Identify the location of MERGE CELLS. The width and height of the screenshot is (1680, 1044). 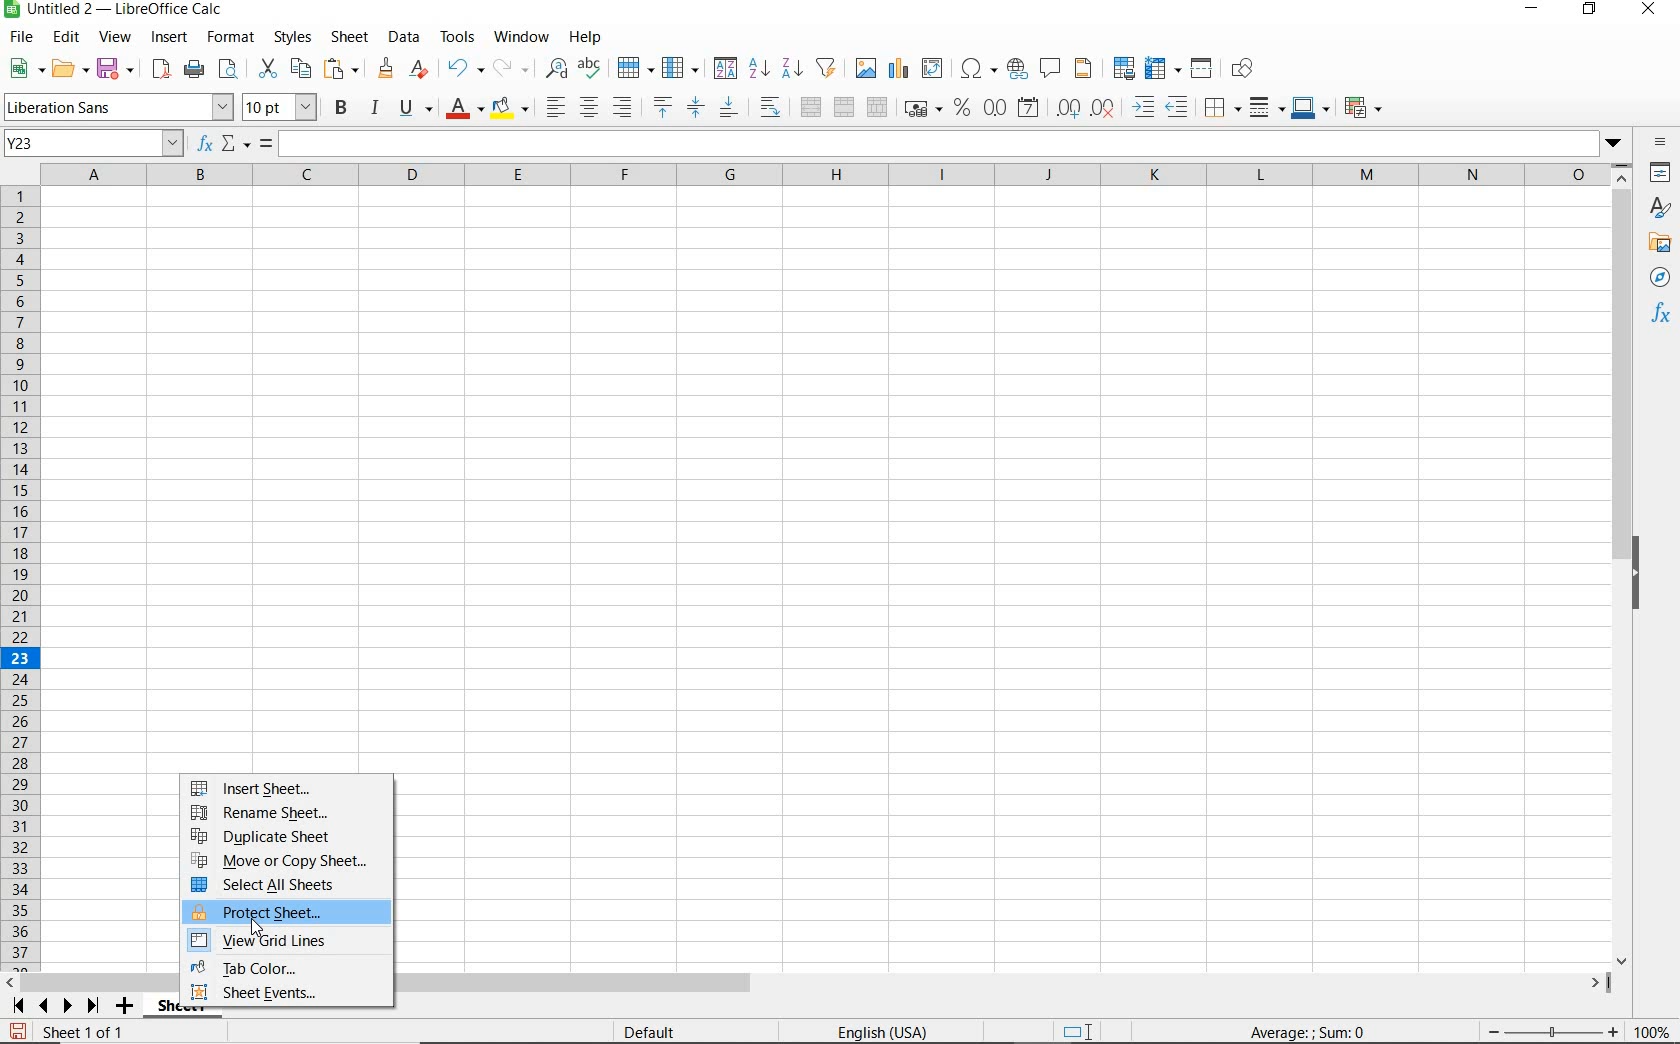
(844, 108).